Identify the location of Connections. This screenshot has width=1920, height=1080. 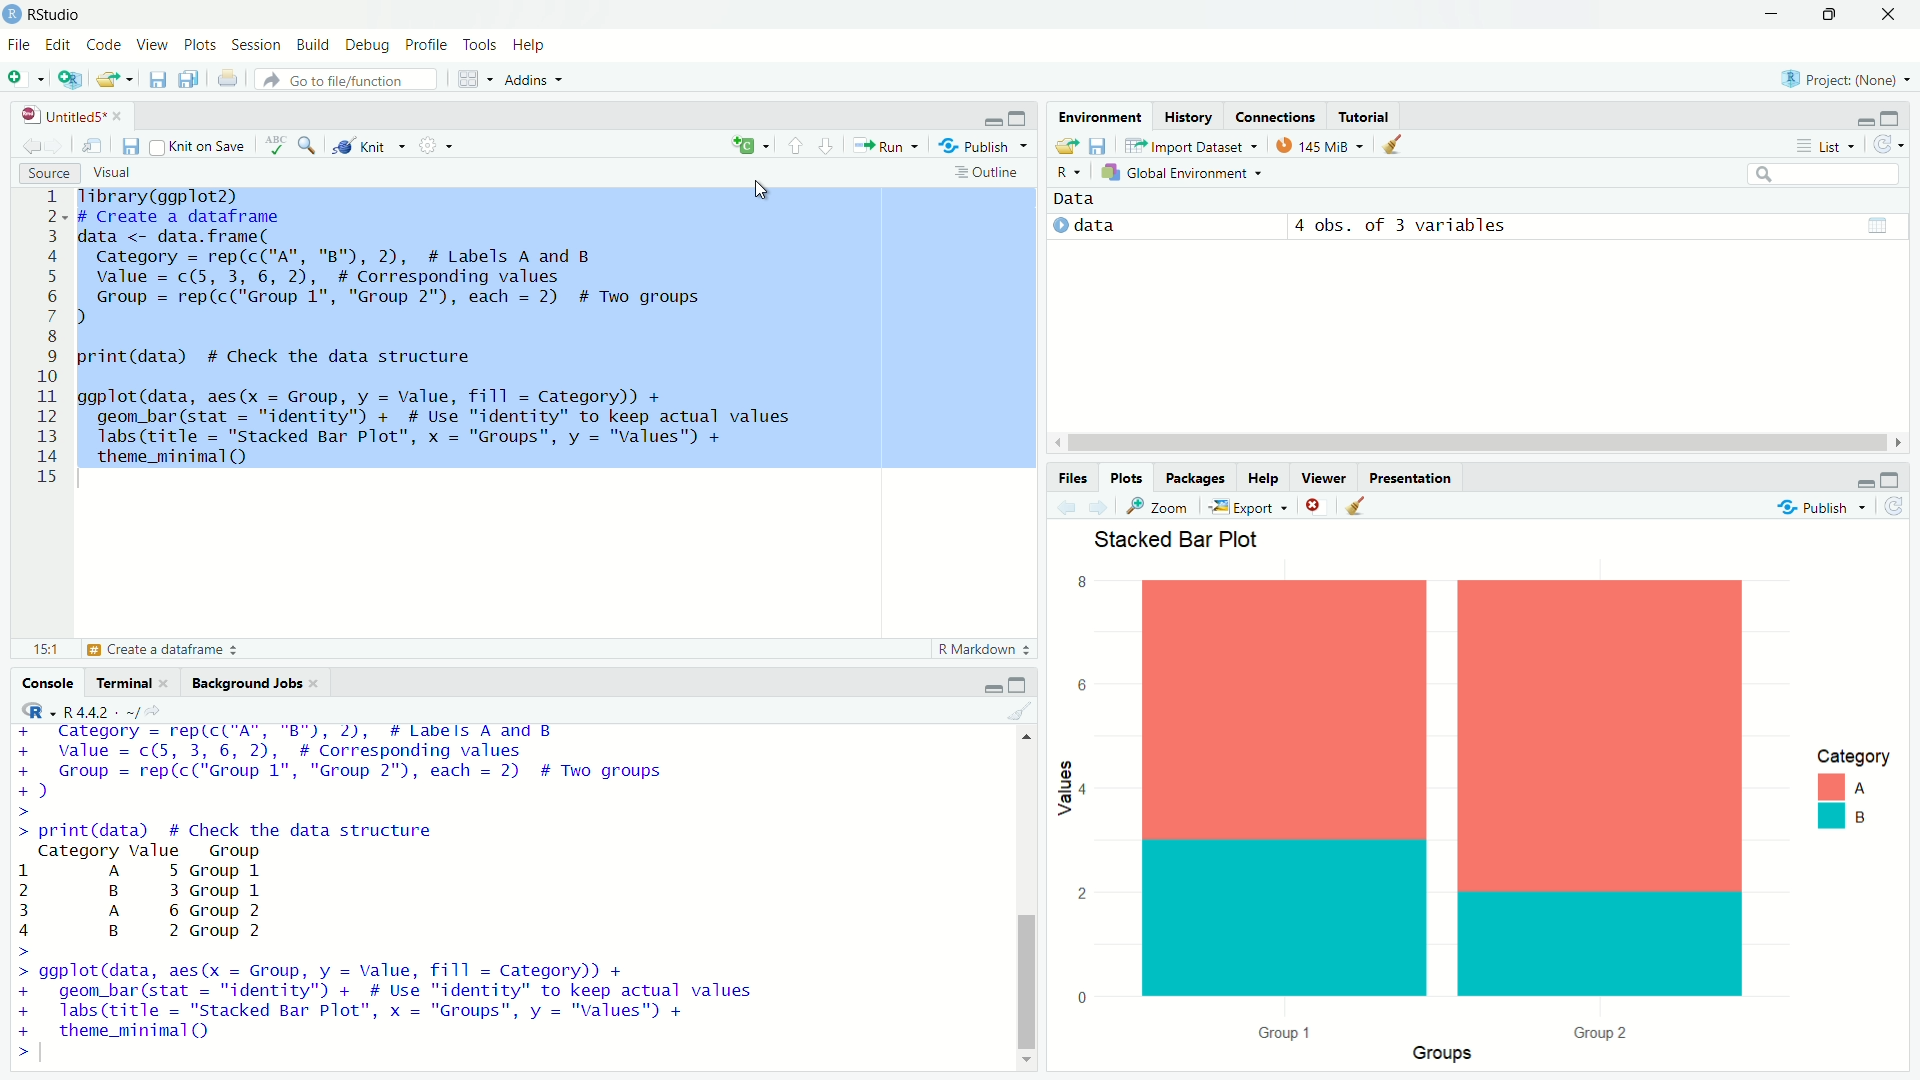
(1280, 115).